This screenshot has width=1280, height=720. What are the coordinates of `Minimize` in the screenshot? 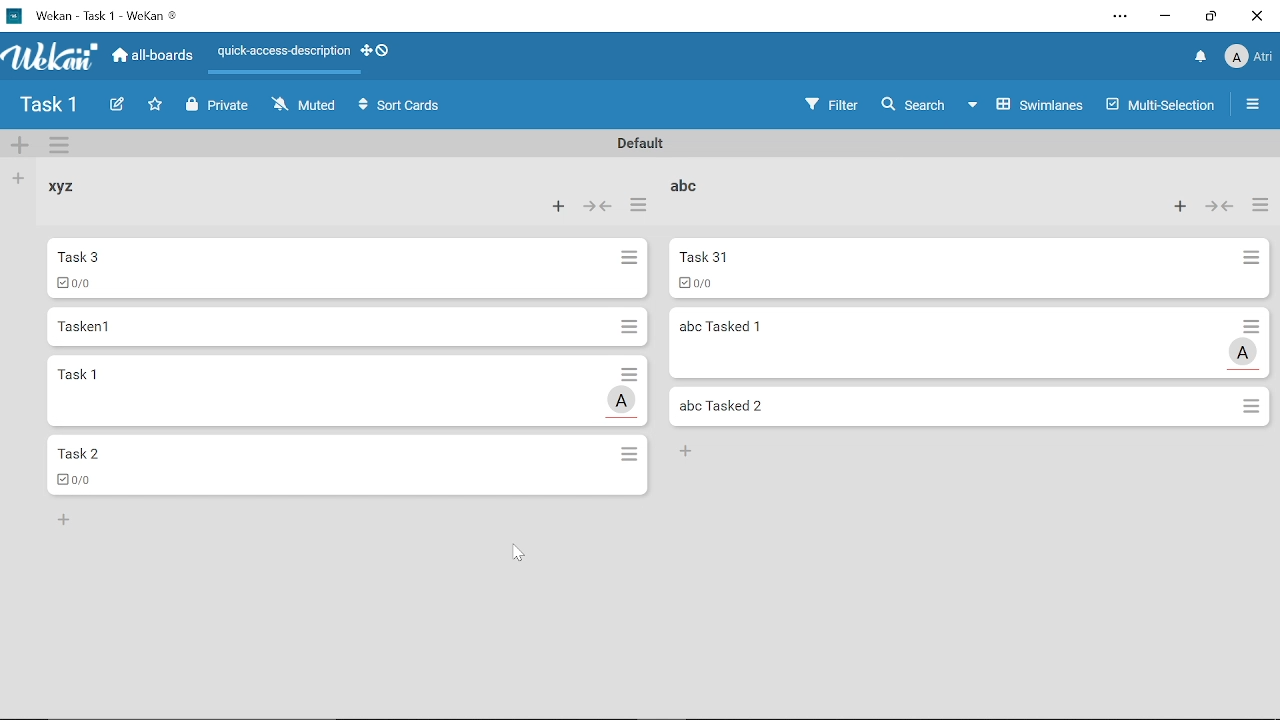 It's located at (1166, 19).